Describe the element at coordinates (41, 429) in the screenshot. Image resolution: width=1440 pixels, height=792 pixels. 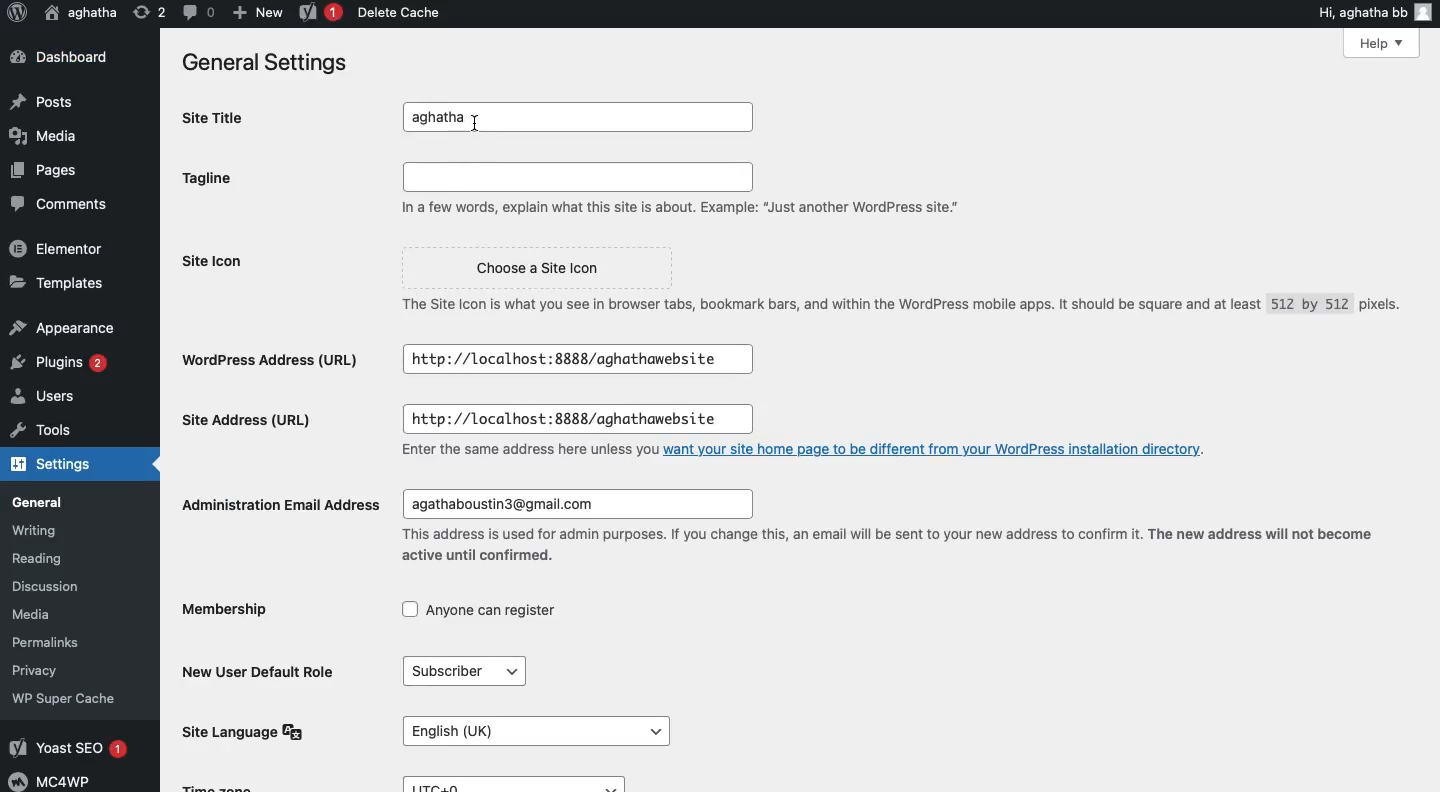
I see `Tools` at that location.